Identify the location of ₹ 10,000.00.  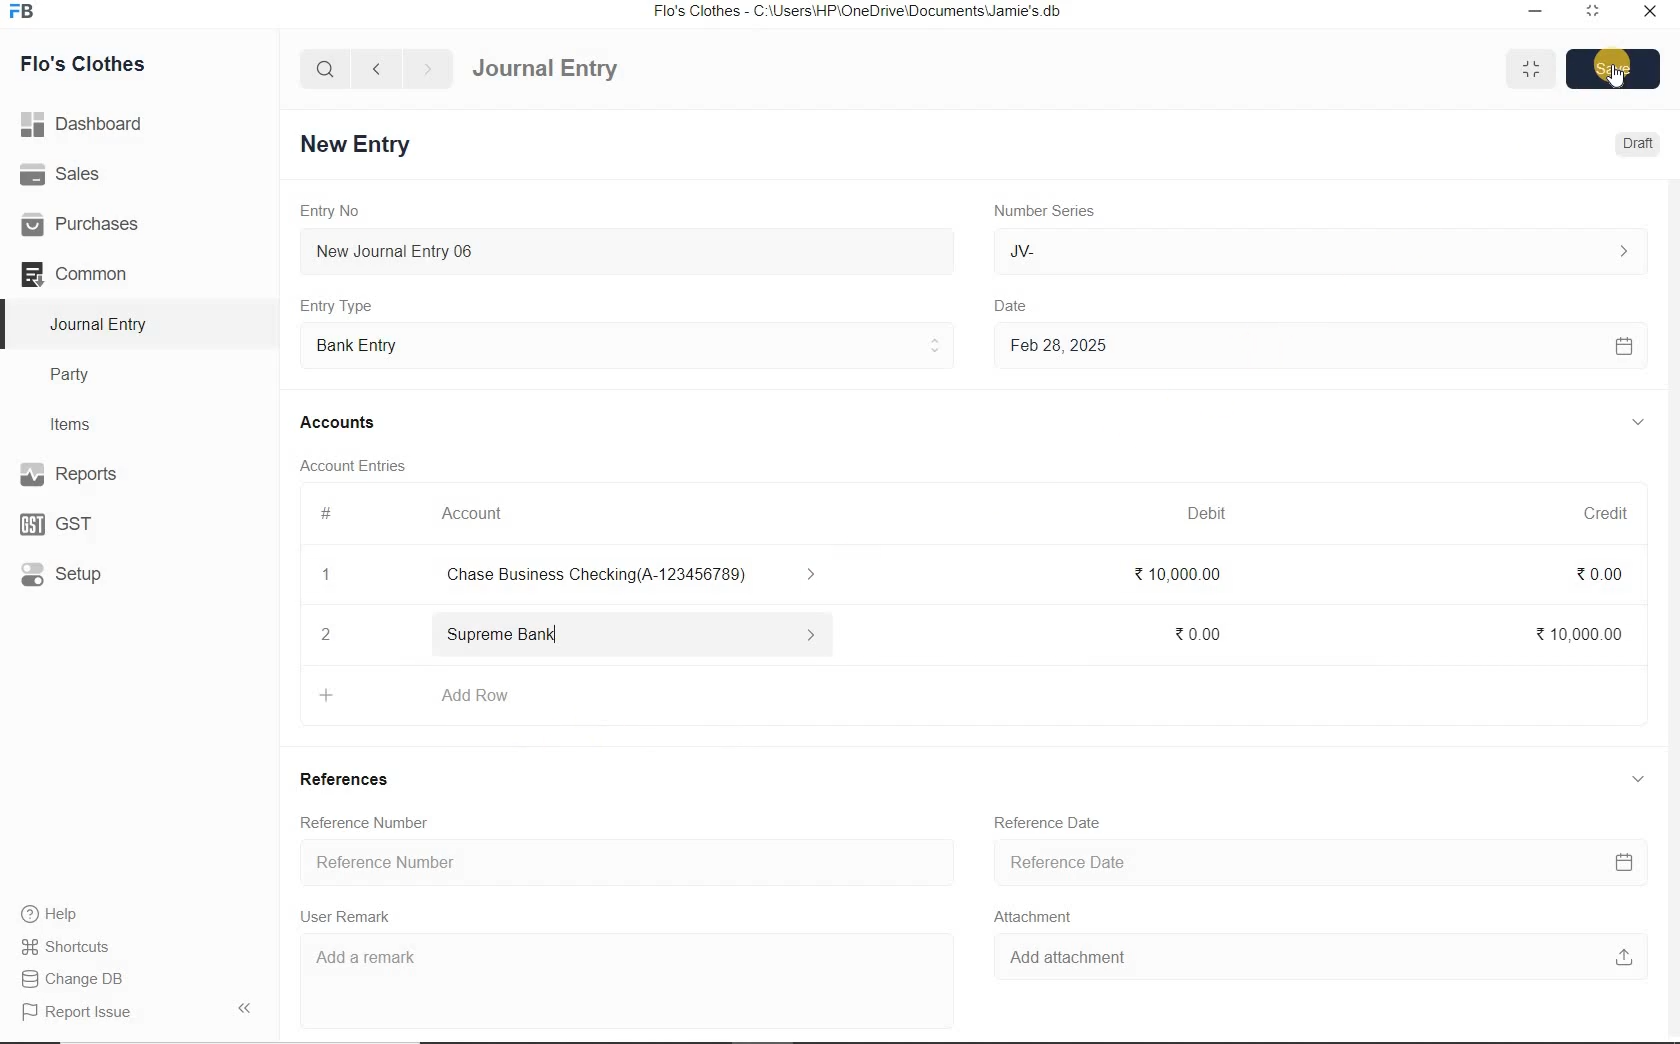
(1179, 579).